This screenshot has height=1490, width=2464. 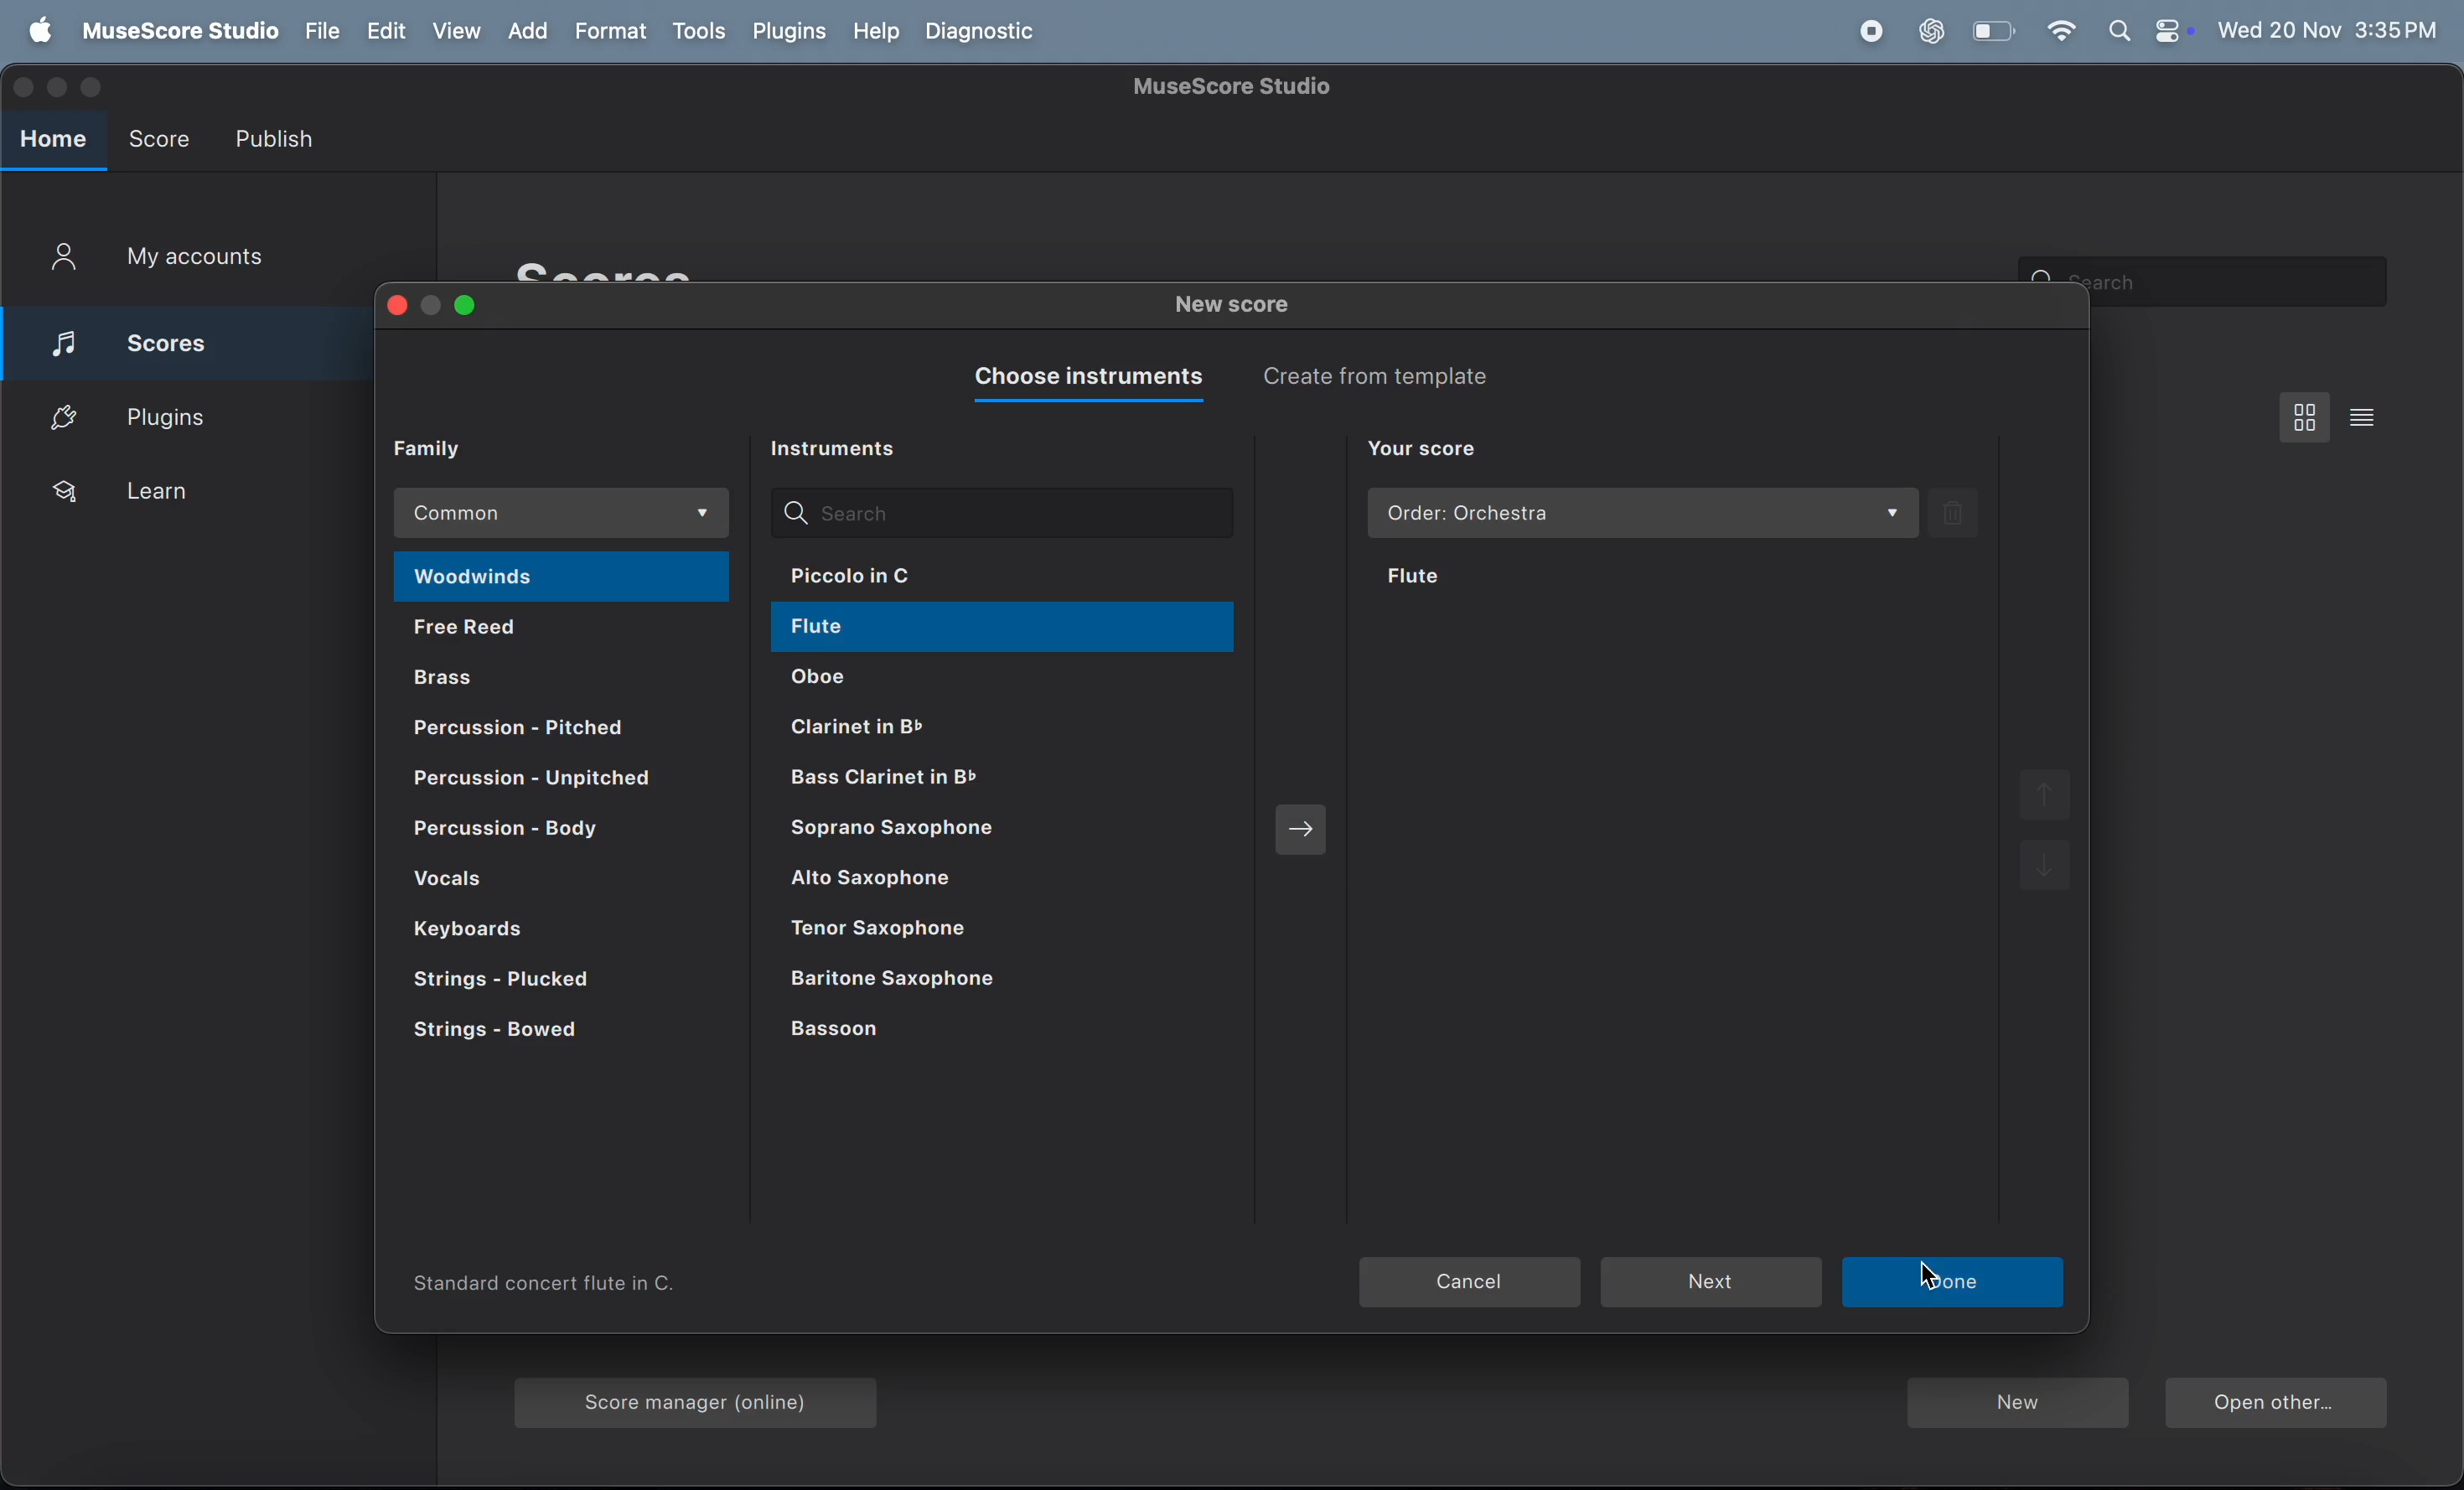 What do you see at coordinates (279, 138) in the screenshot?
I see `publish` at bounding box center [279, 138].